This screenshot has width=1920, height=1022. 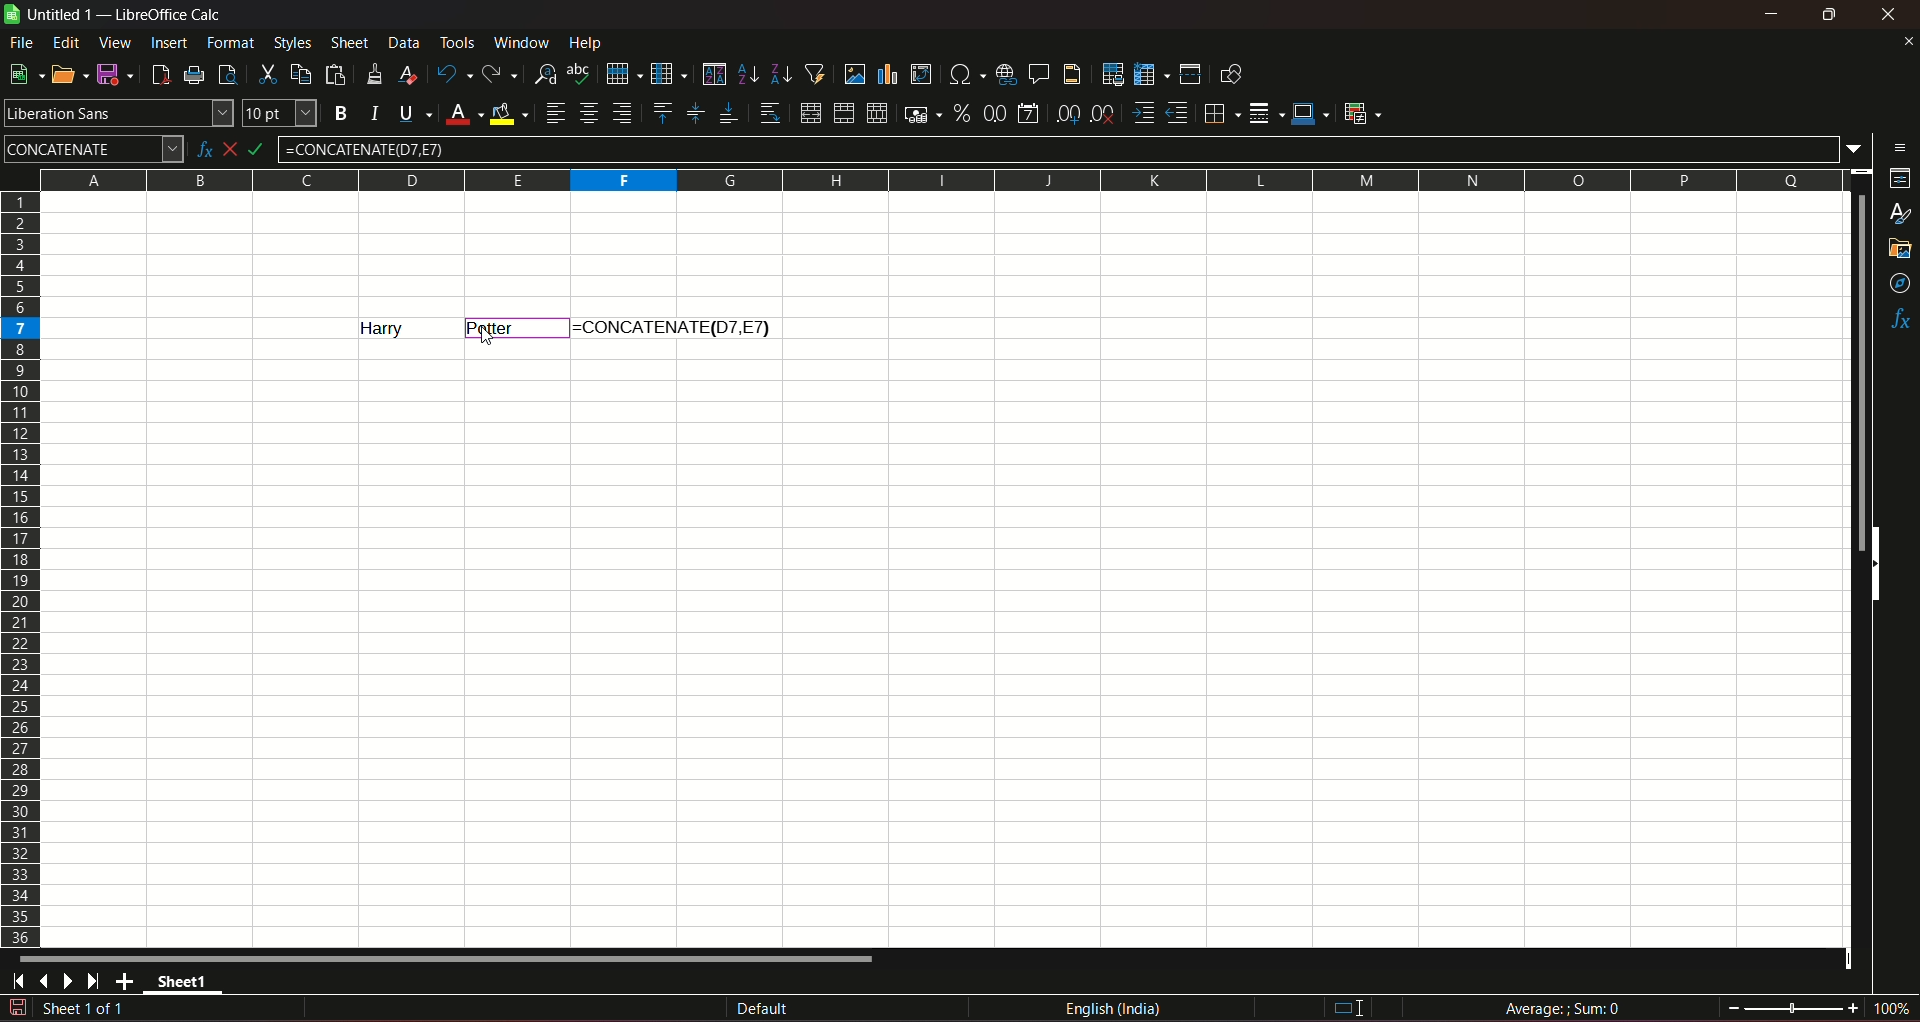 I want to click on add decimal place, so click(x=1064, y=114).